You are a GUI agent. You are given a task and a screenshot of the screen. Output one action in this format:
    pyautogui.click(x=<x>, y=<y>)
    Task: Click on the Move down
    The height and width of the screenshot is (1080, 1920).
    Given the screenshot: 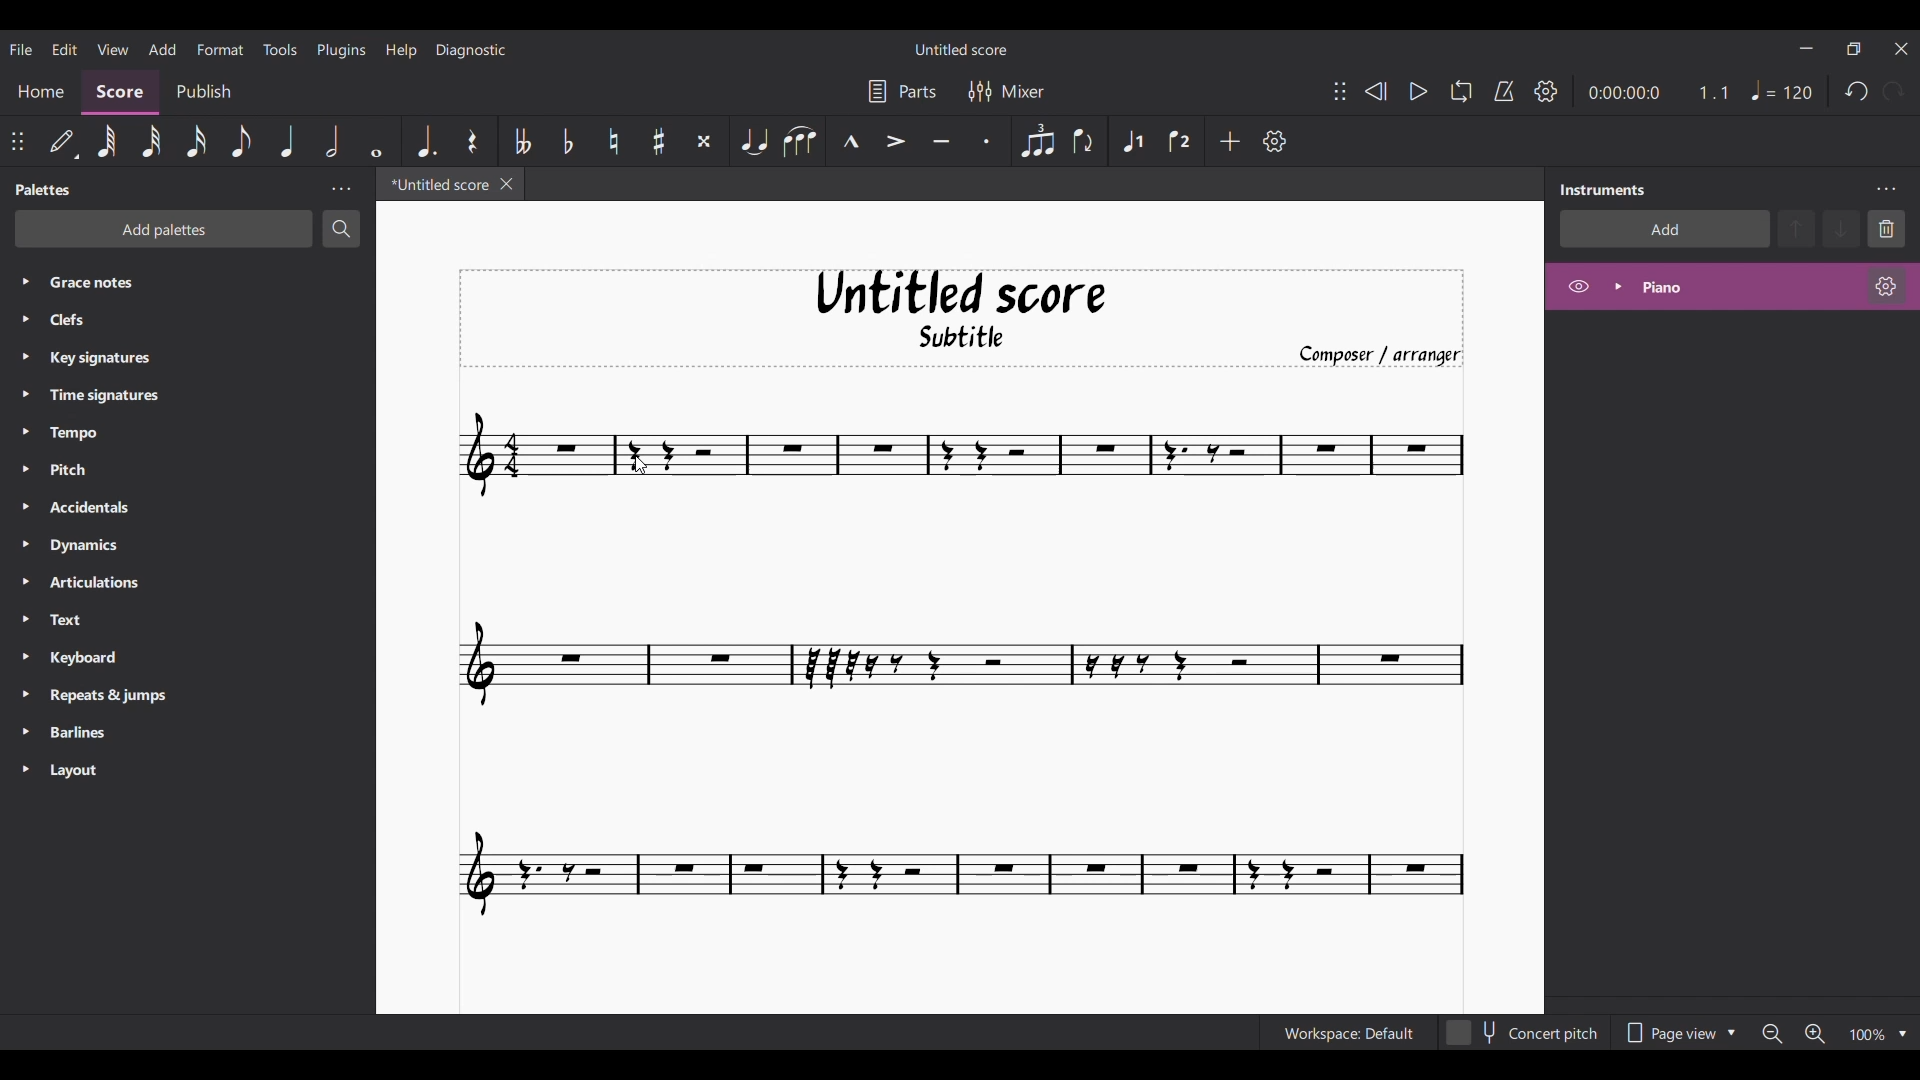 What is the action you would take?
    pyautogui.click(x=1841, y=228)
    